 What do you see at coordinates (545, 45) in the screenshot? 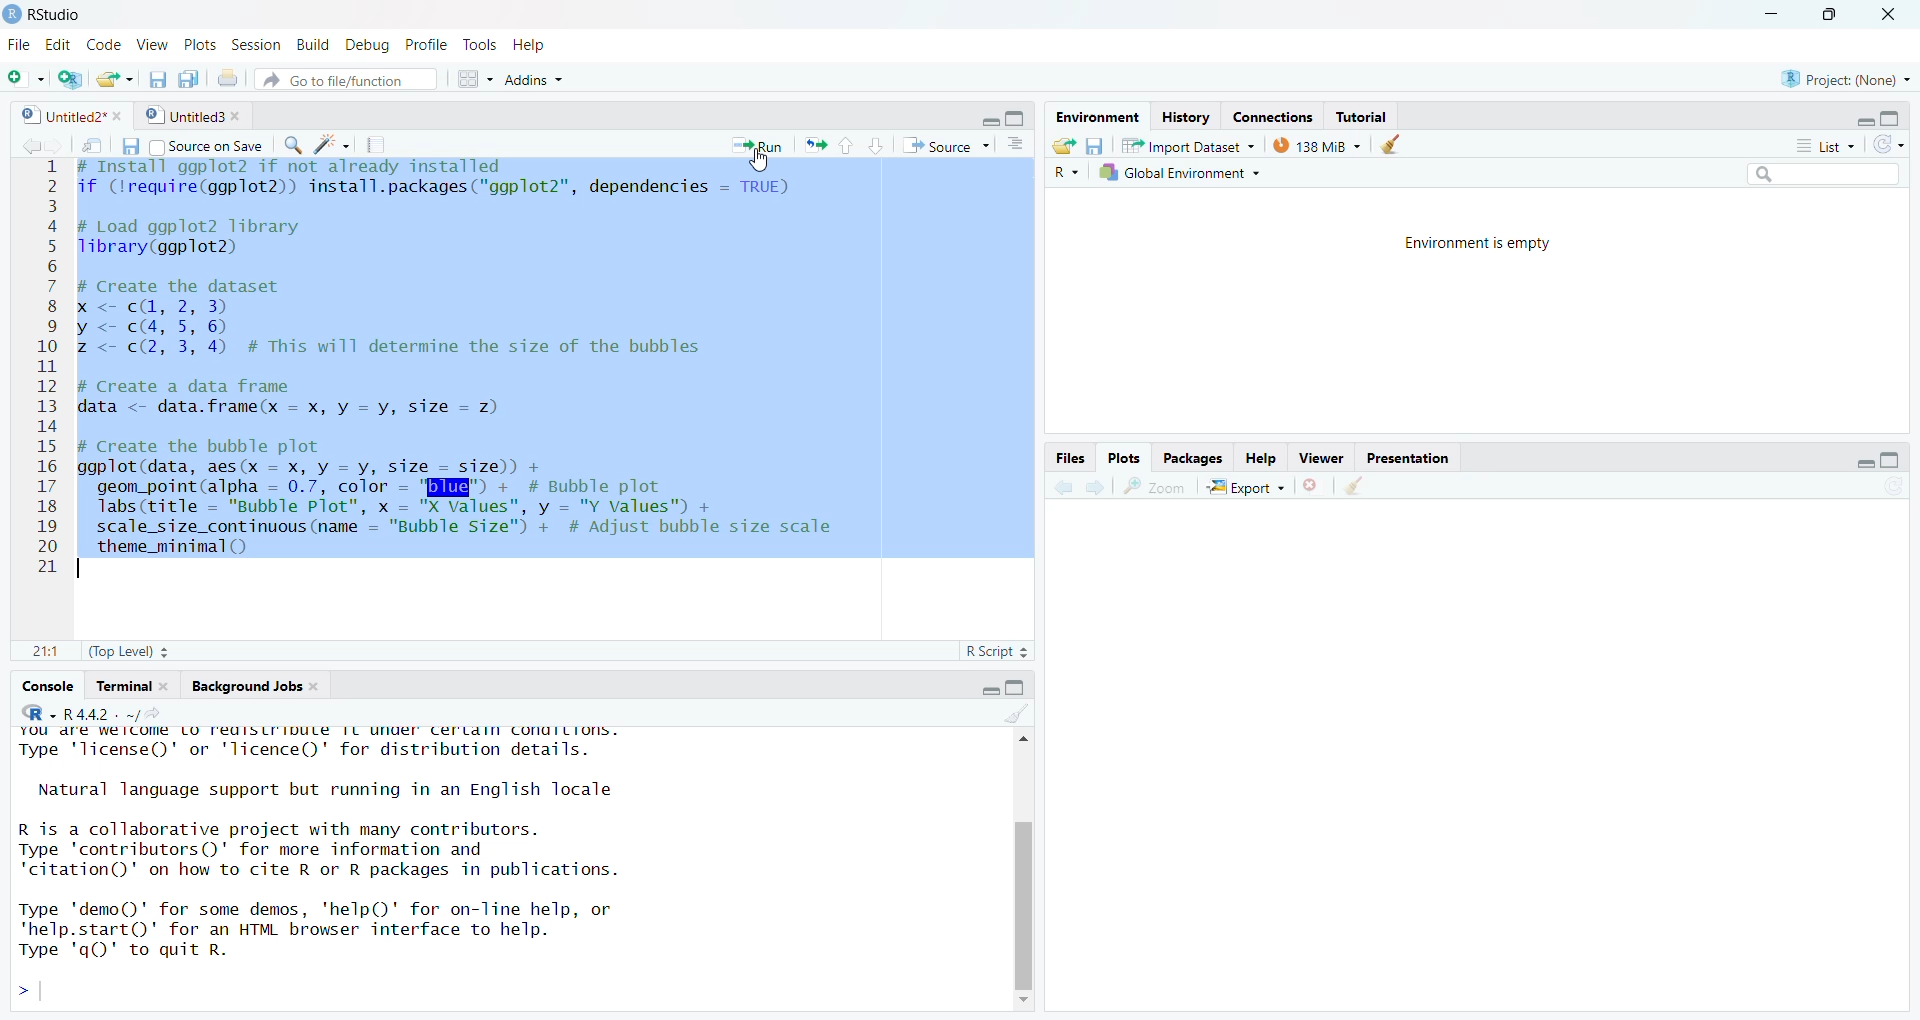
I see `Help` at bounding box center [545, 45].